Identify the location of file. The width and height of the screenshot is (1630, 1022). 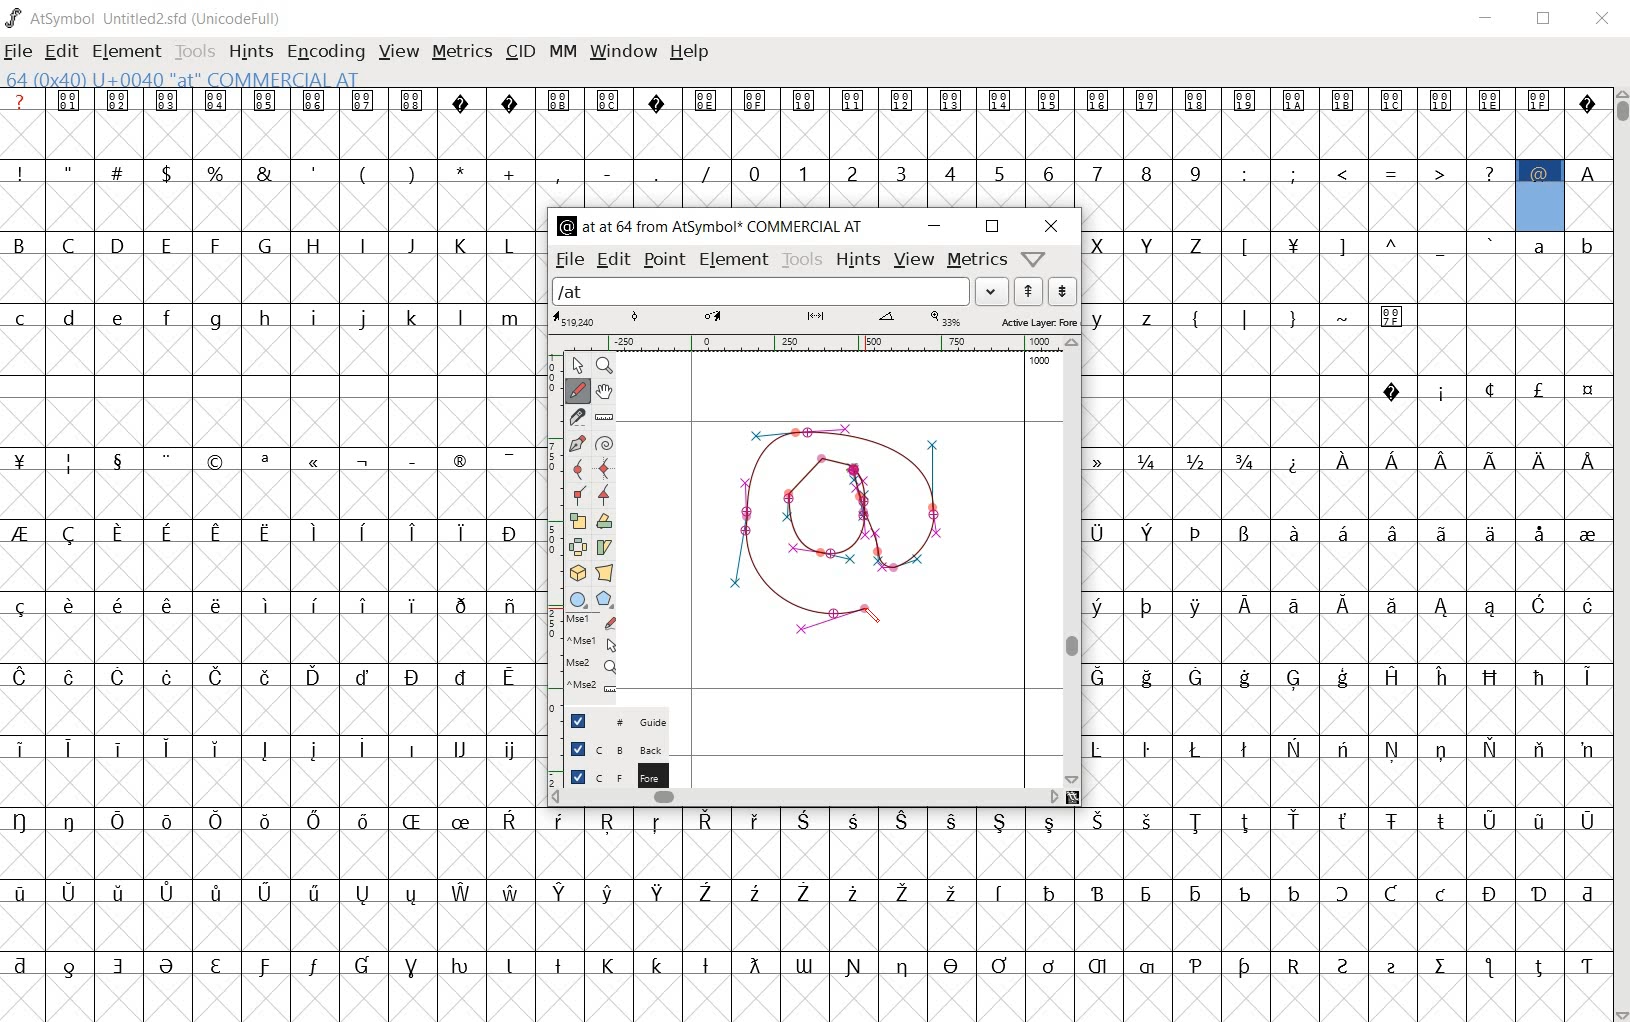
(569, 261).